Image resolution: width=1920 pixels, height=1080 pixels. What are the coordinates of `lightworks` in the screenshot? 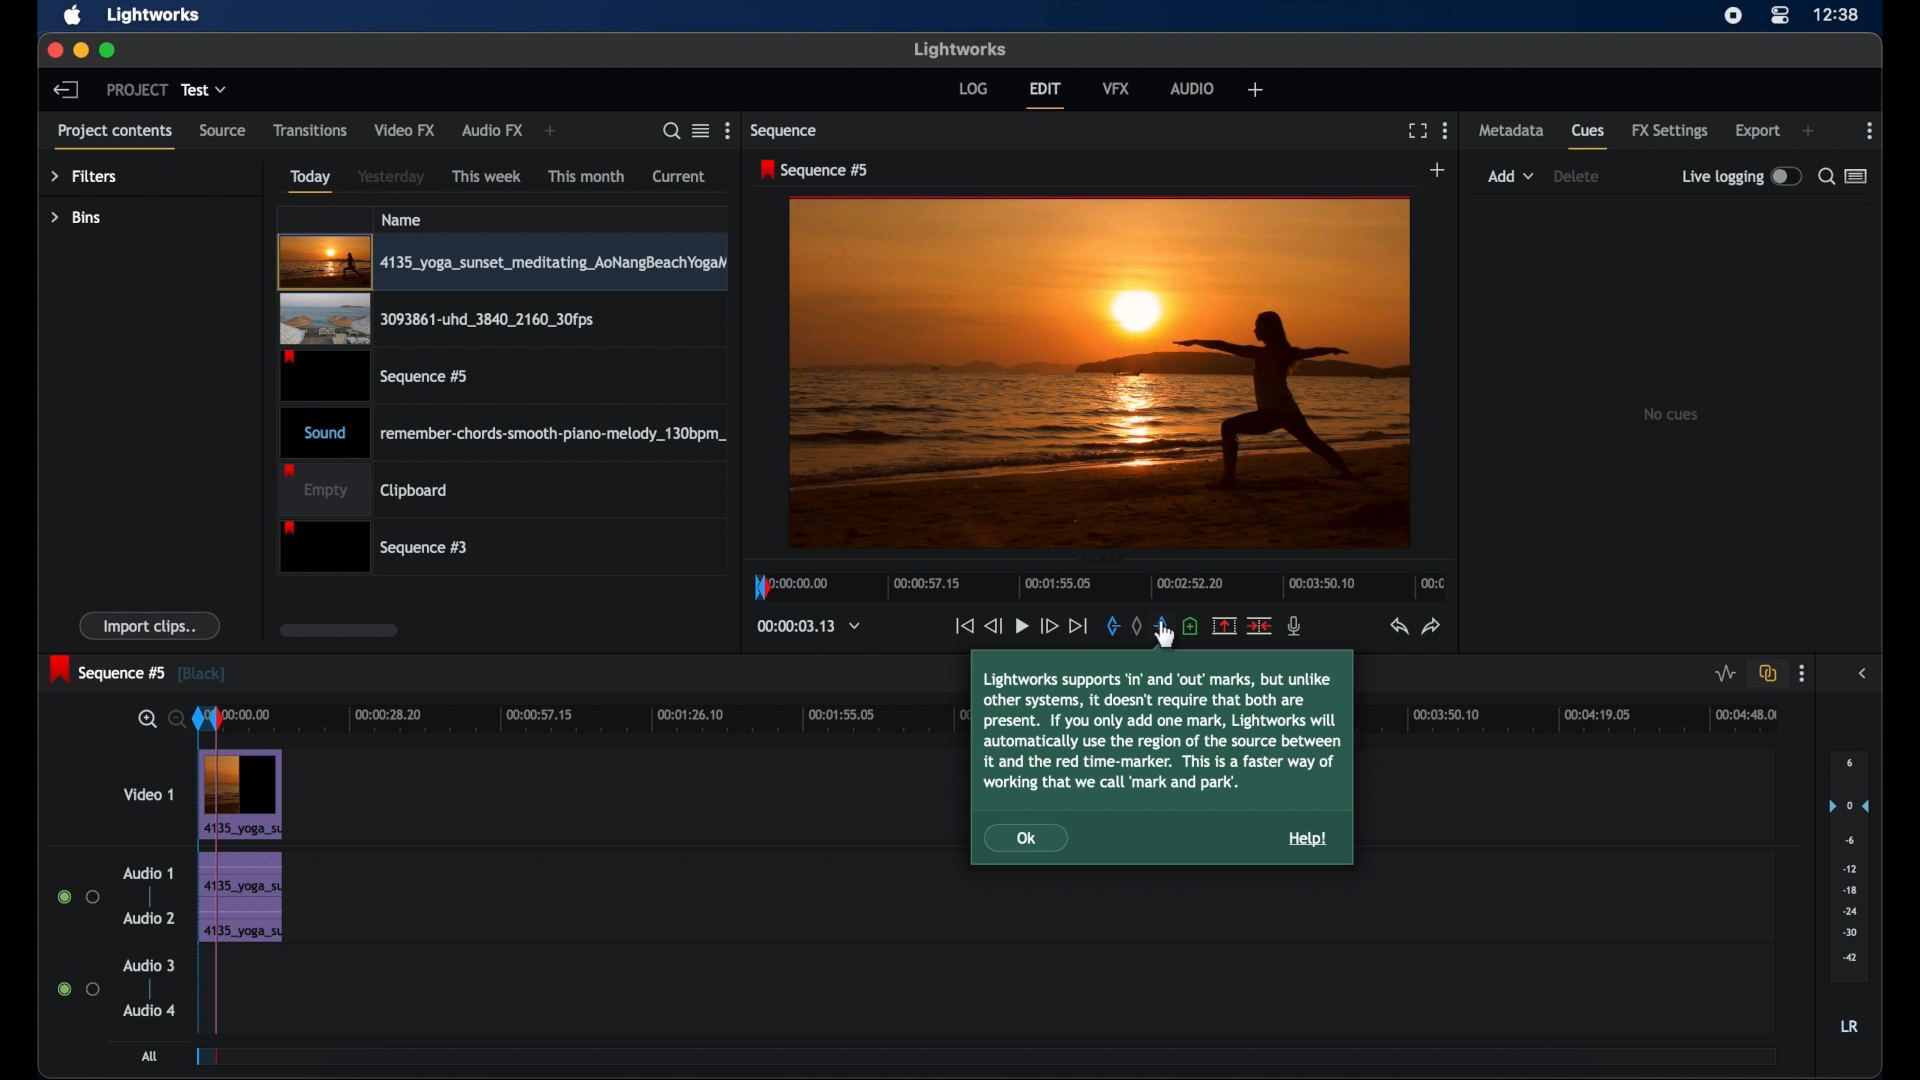 It's located at (155, 15).